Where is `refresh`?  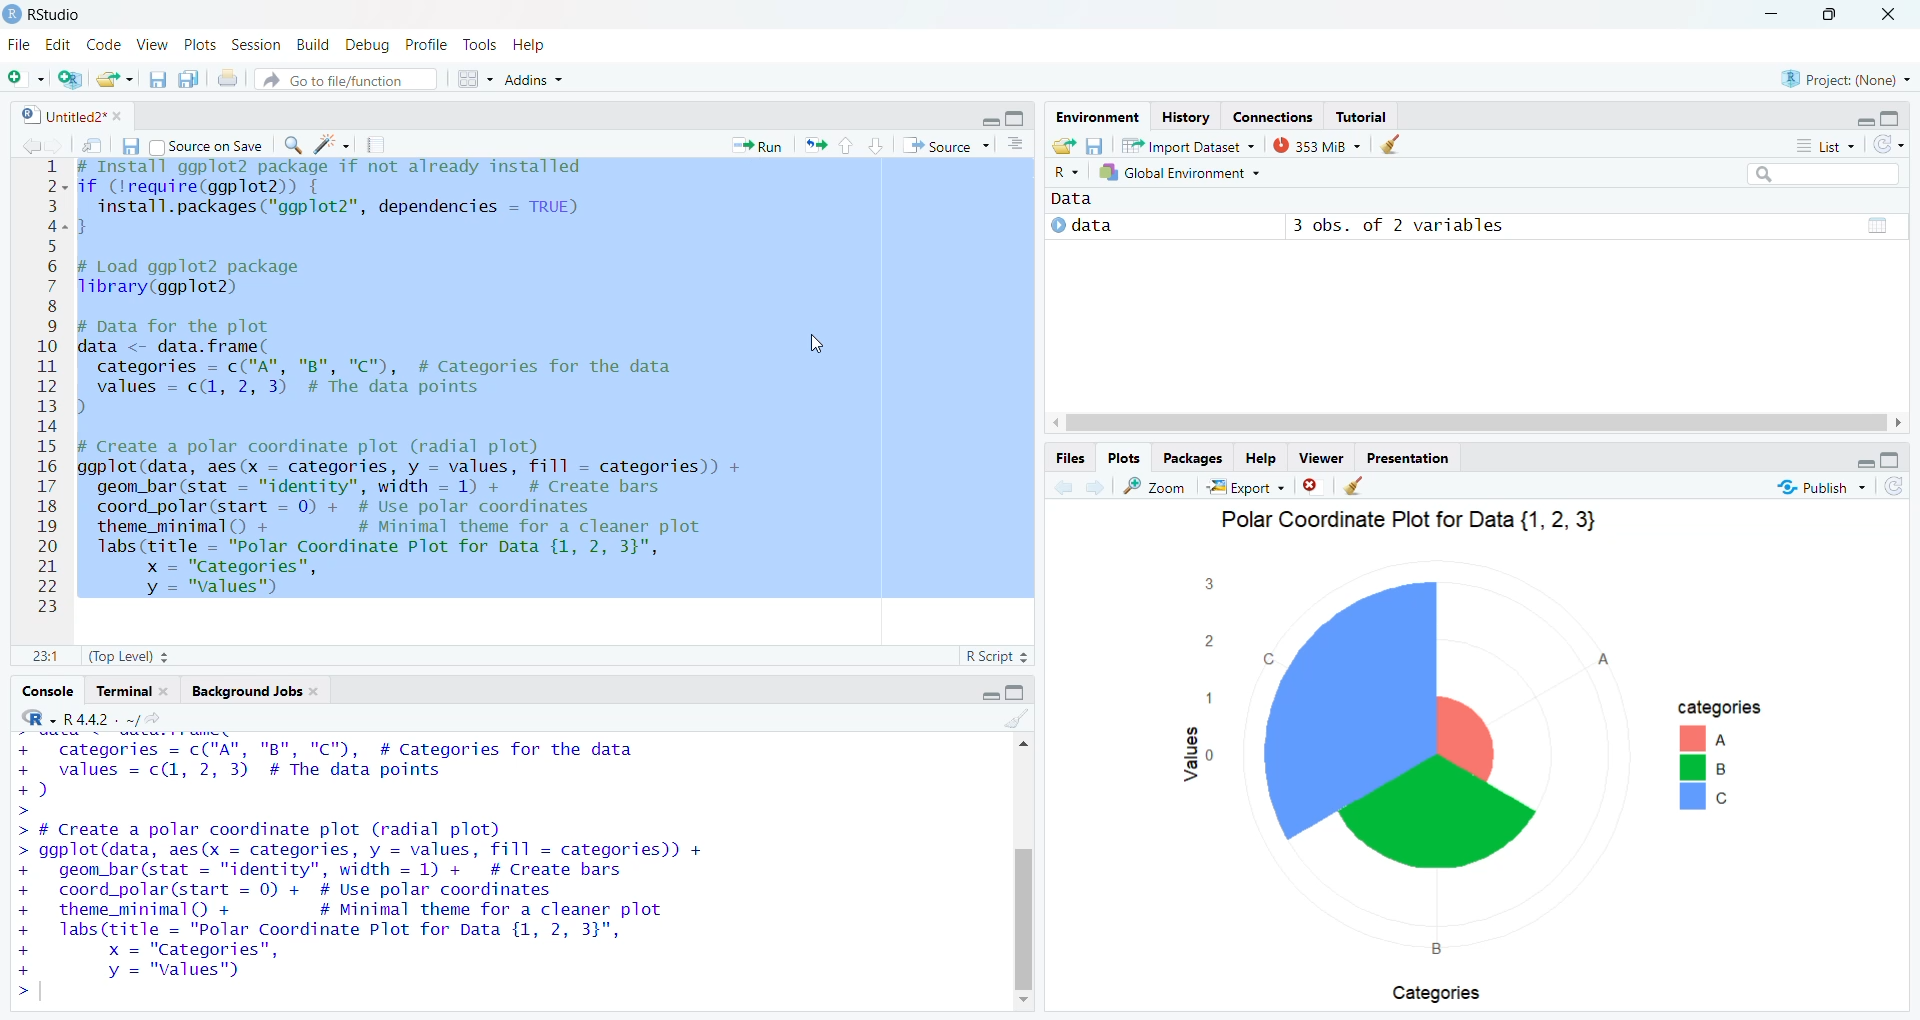 refresh is located at coordinates (1900, 488).